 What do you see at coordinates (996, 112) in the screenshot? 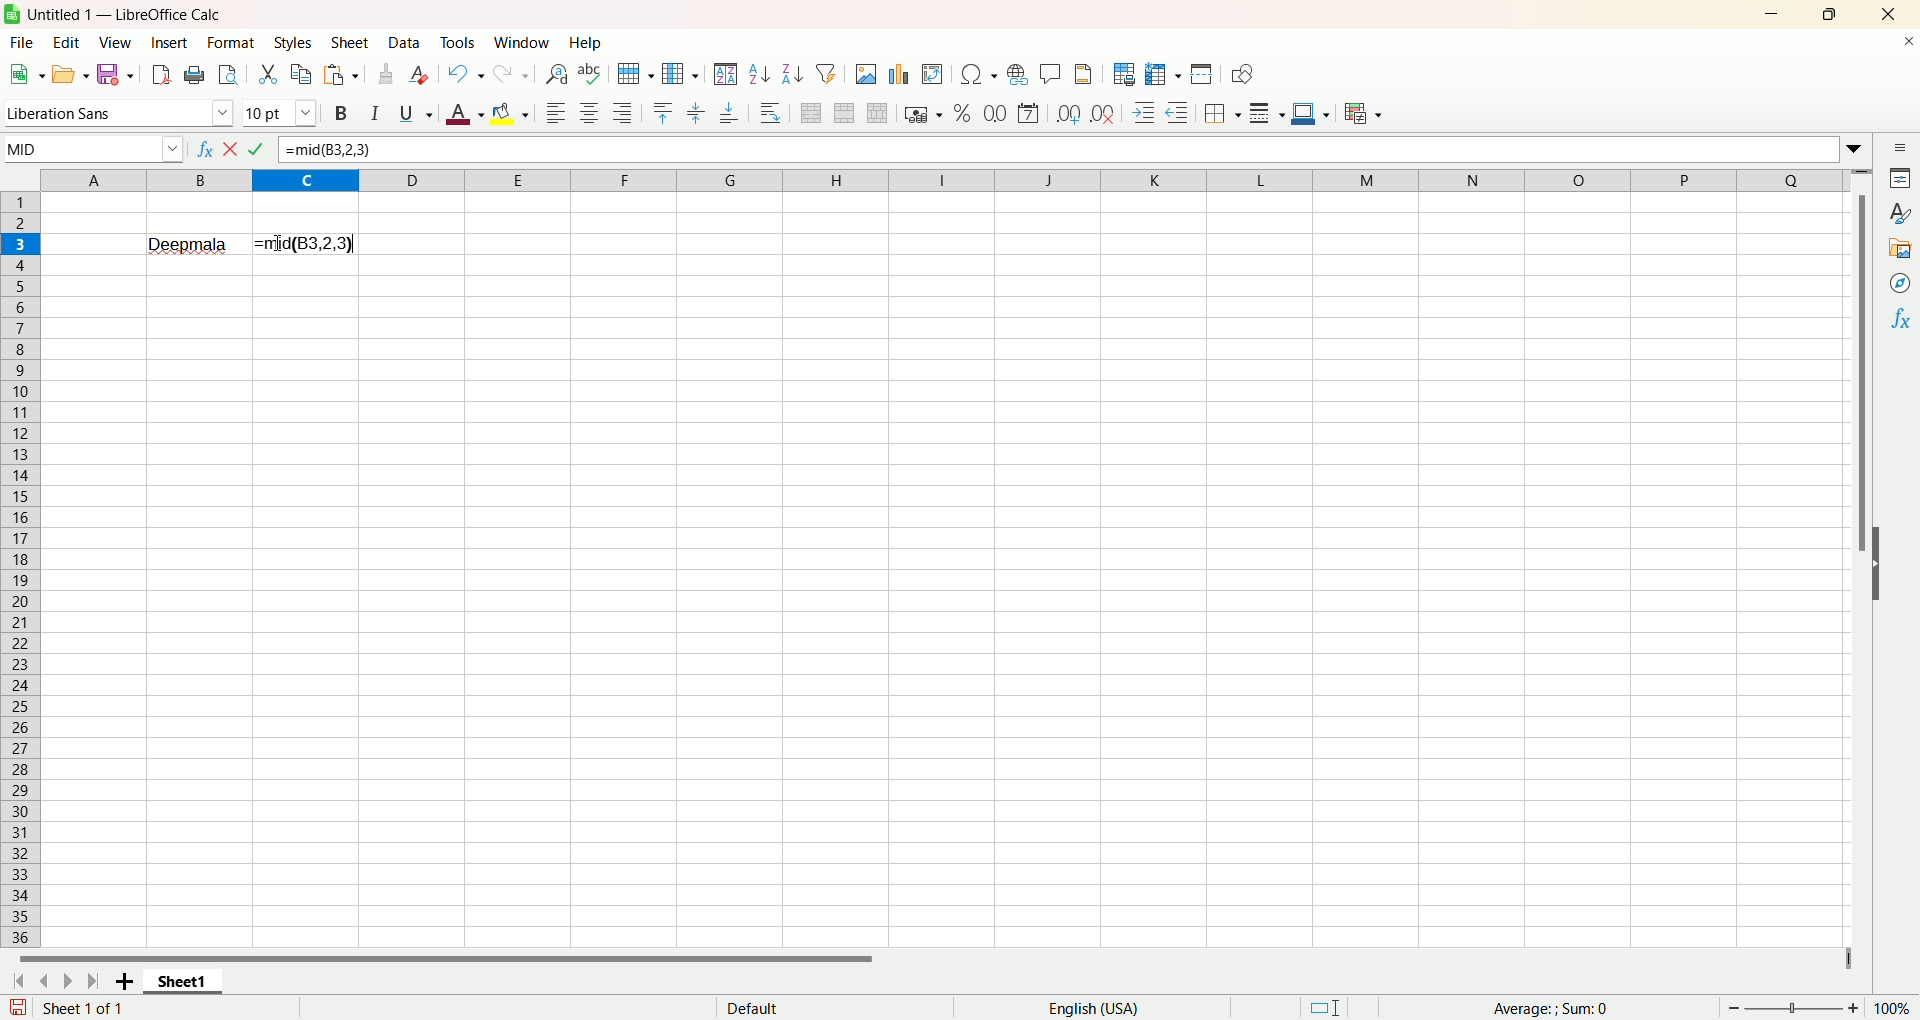
I see `Format as number` at bounding box center [996, 112].